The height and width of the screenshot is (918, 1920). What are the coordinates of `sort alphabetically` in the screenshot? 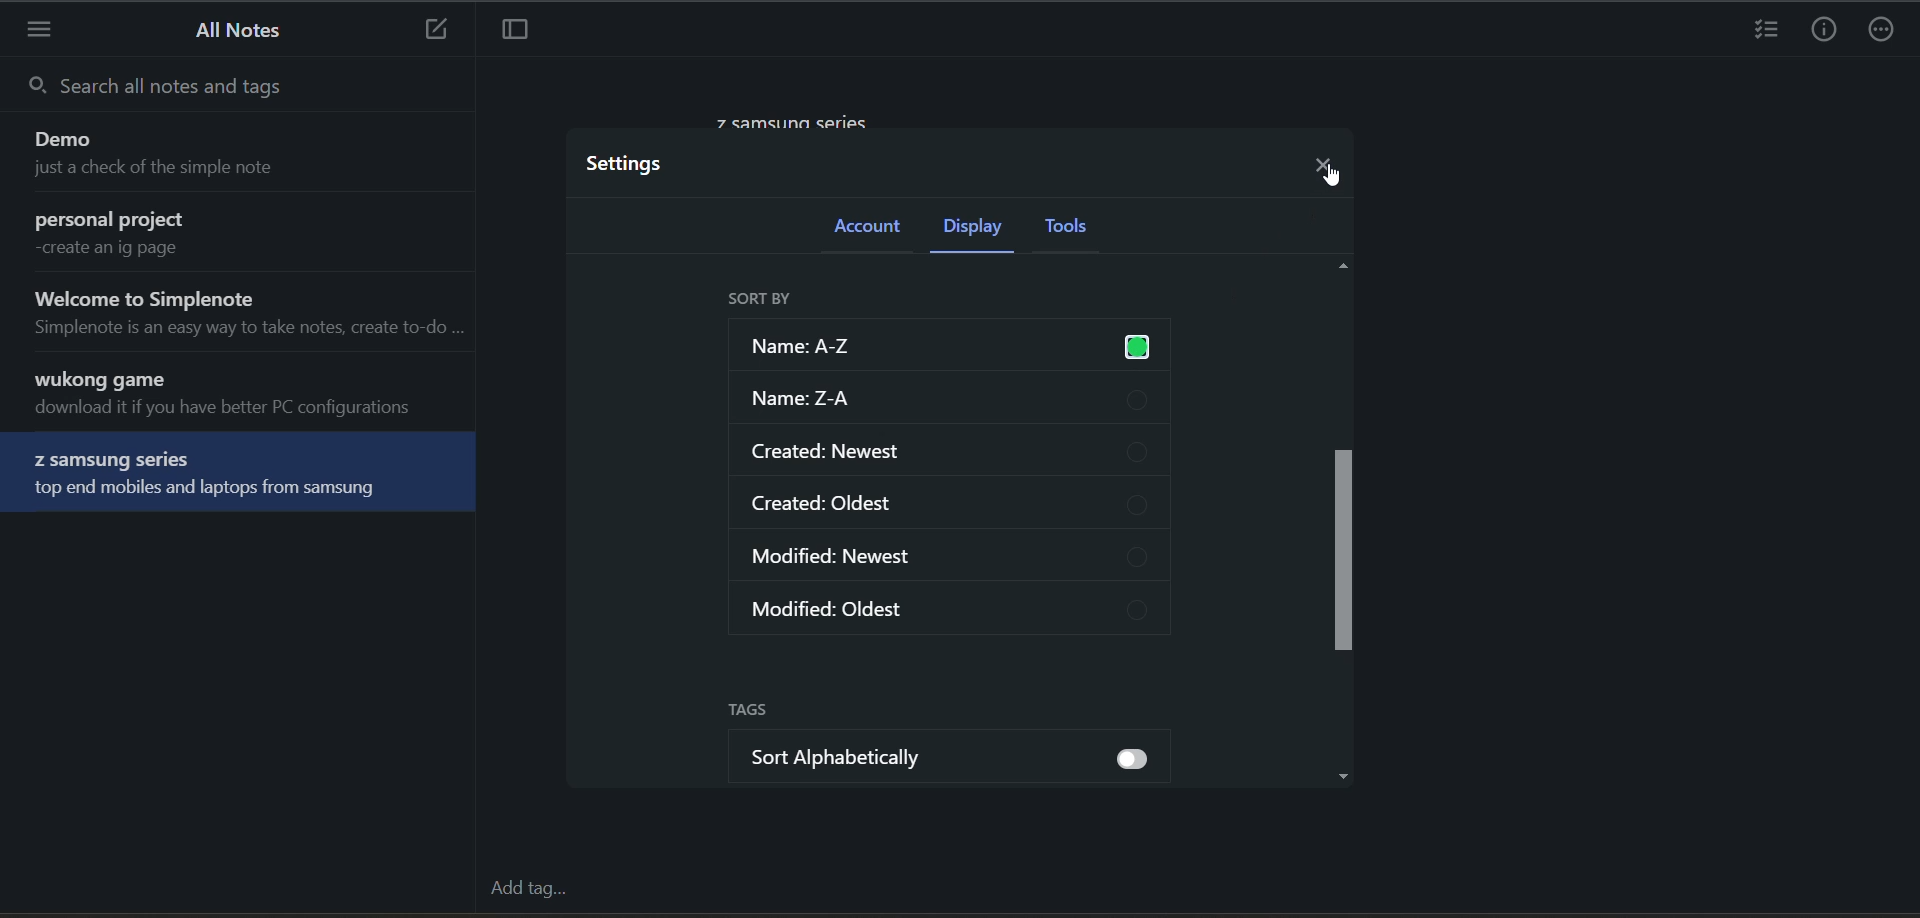 It's located at (967, 761).